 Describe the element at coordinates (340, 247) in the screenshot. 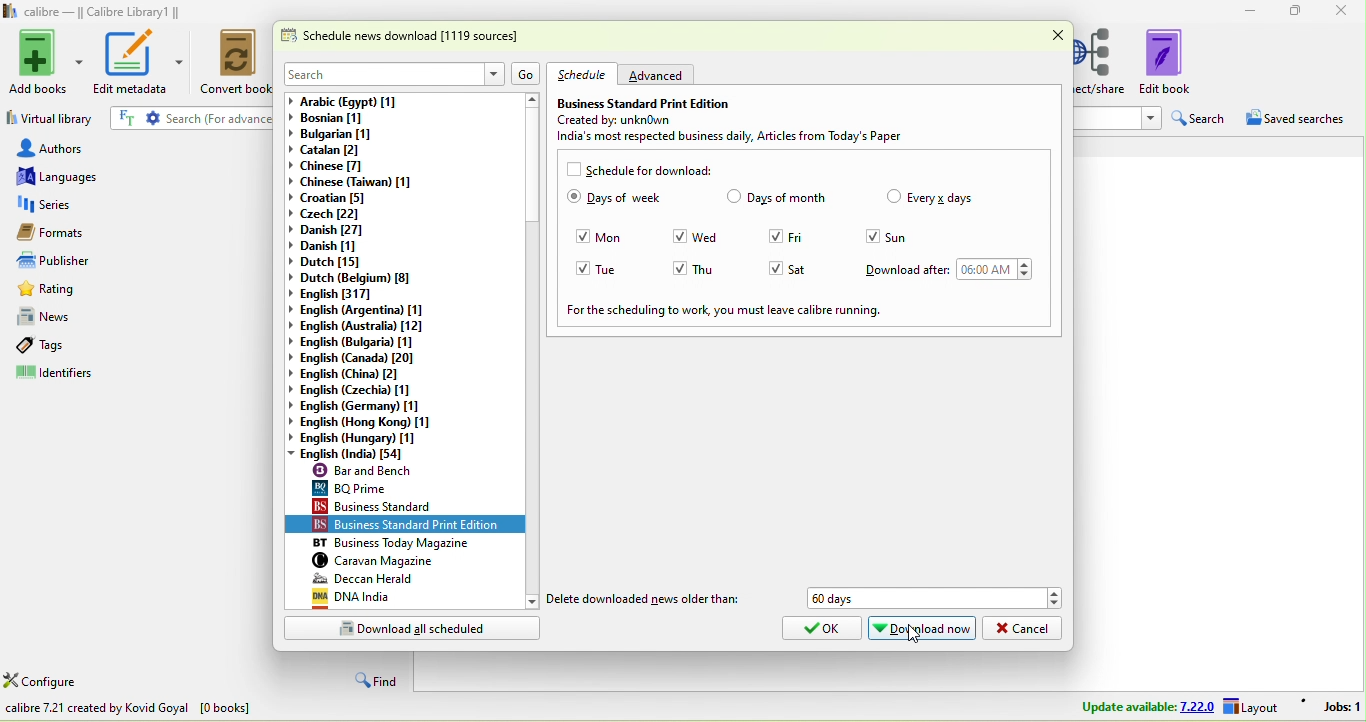

I see `danish[1]` at that location.